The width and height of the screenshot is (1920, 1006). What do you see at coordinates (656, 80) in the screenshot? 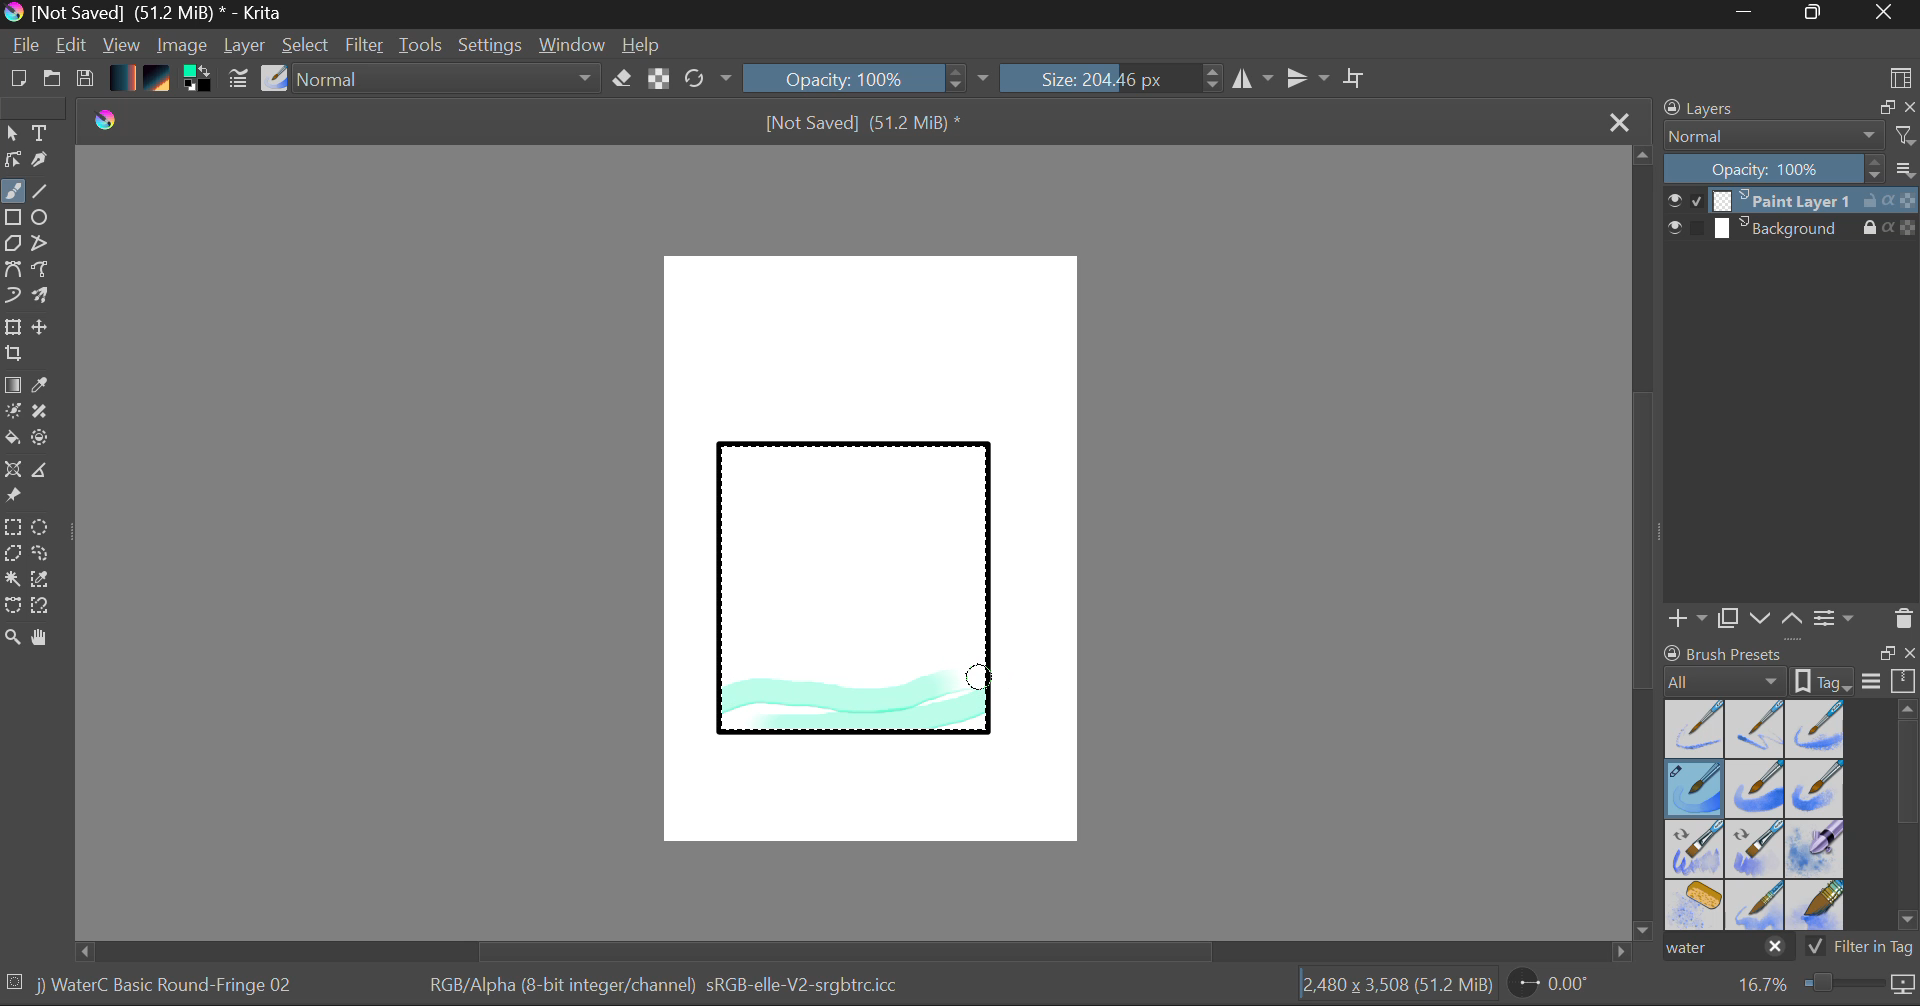
I see `Lock Alpha` at bounding box center [656, 80].